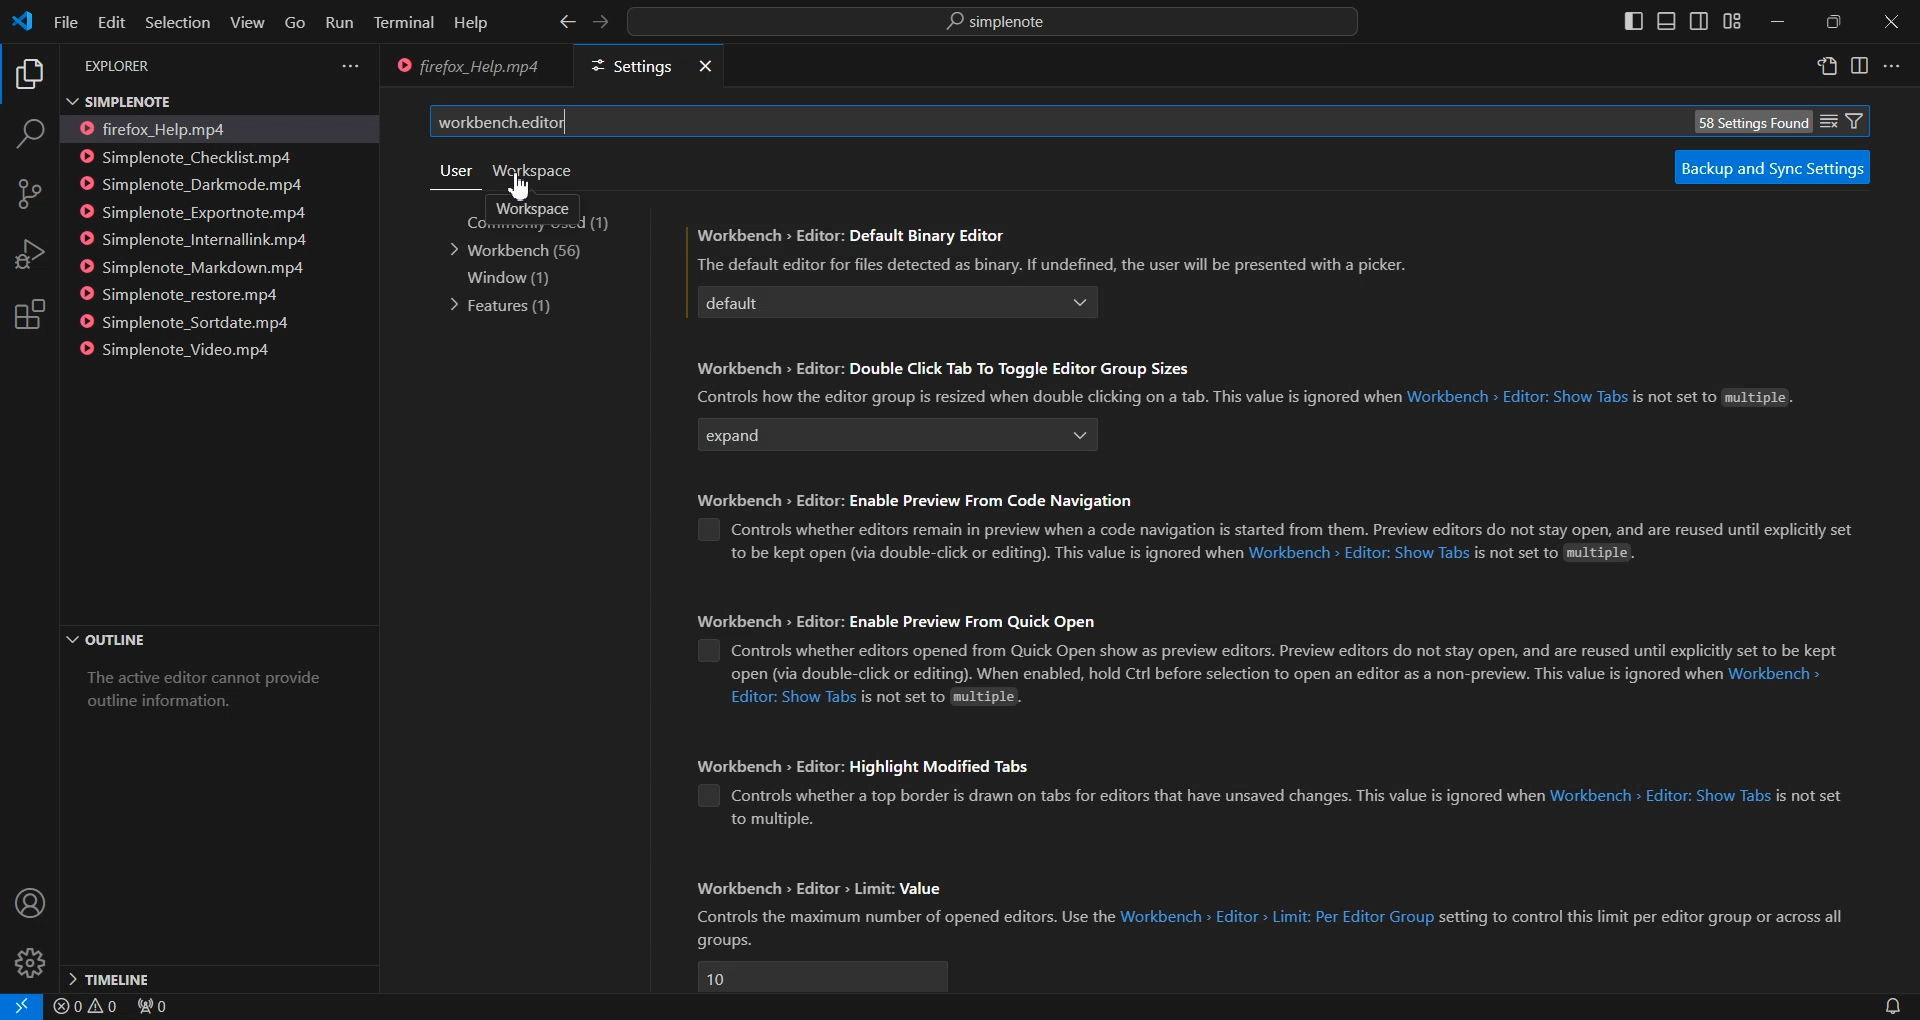 This screenshot has width=1920, height=1020. I want to click on | Simplenote_restore.mp4, so click(185, 296).